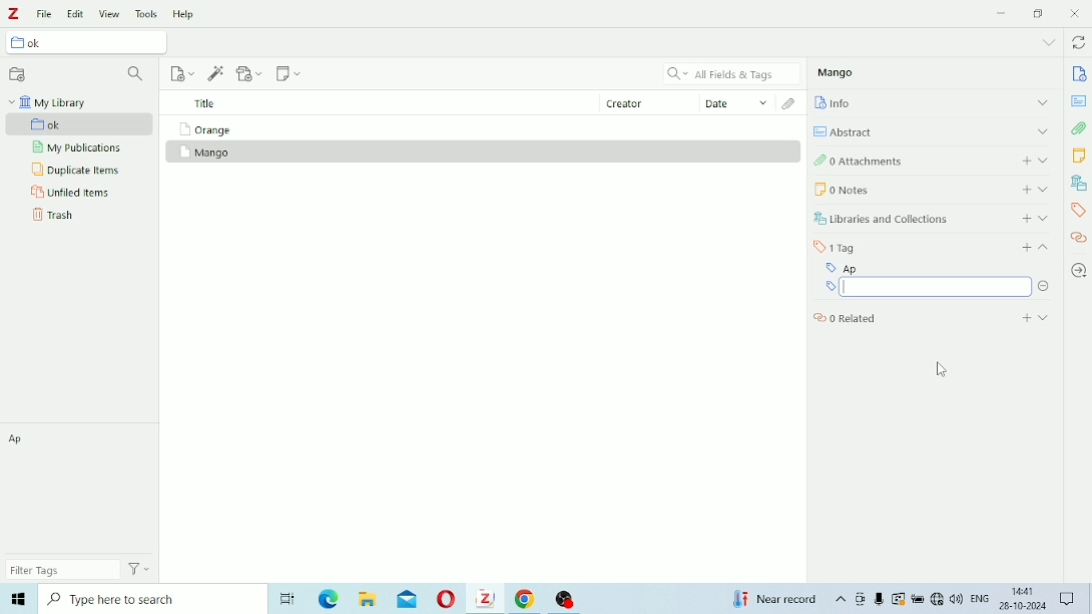  What do you see at coordinates (147, 15) in the screenshot?
I see `Tools` at bounding box center [147, 15].